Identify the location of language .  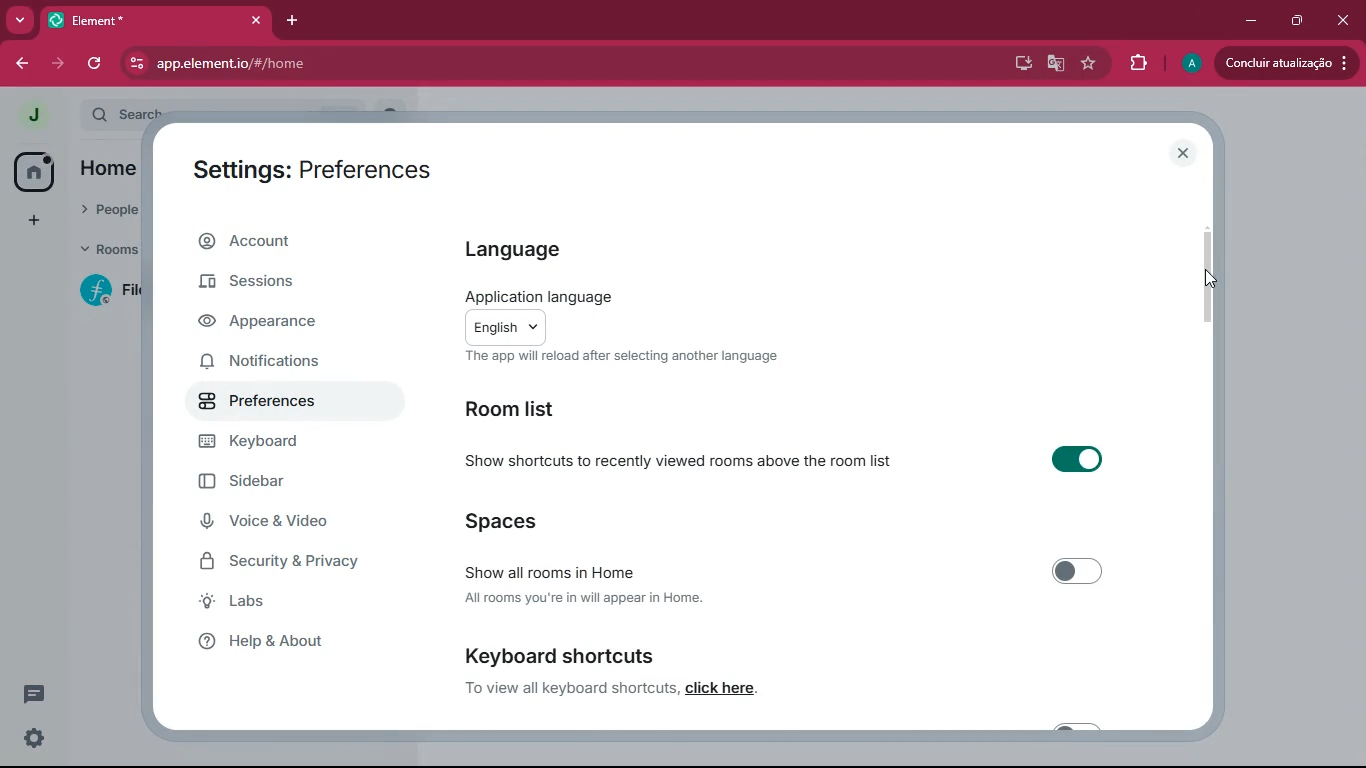
(533, 254).